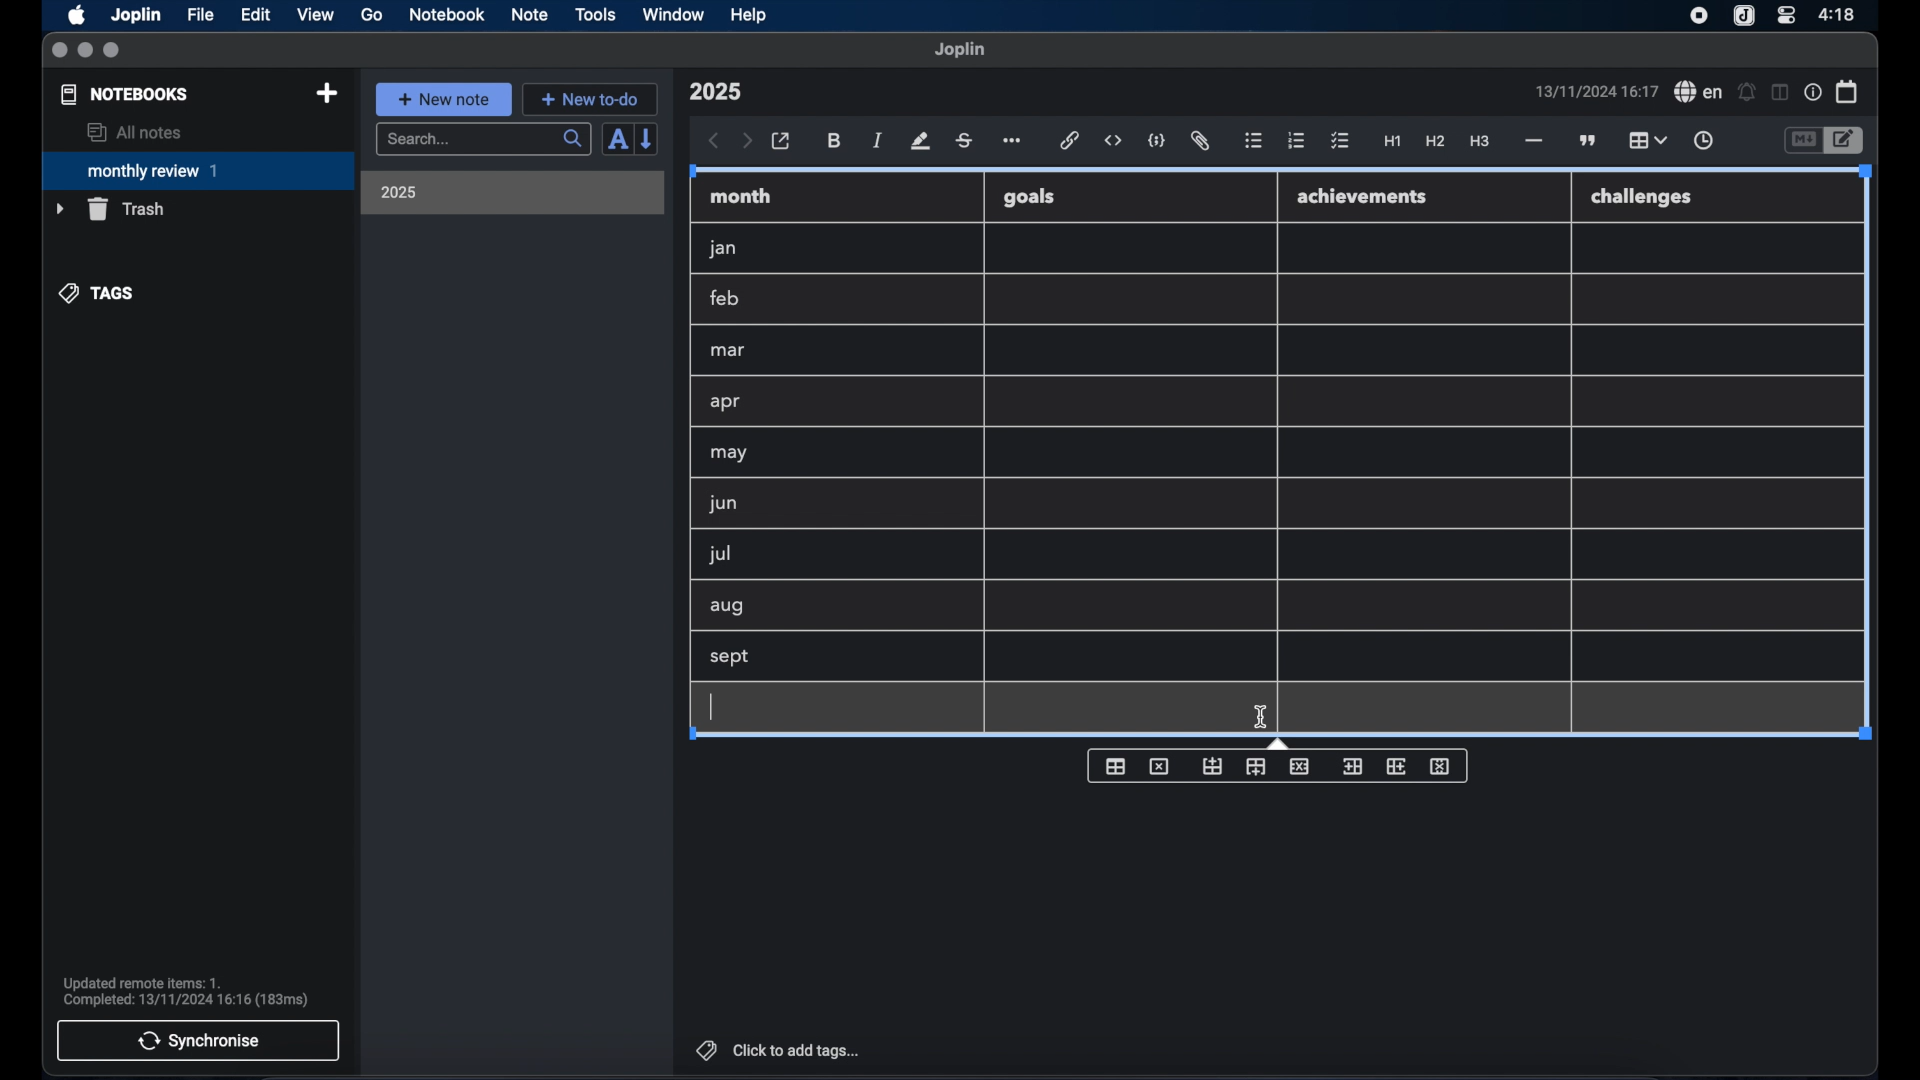  Describe the element at coordinates (1157, 142) in the screenshot. I see `code` at that location.